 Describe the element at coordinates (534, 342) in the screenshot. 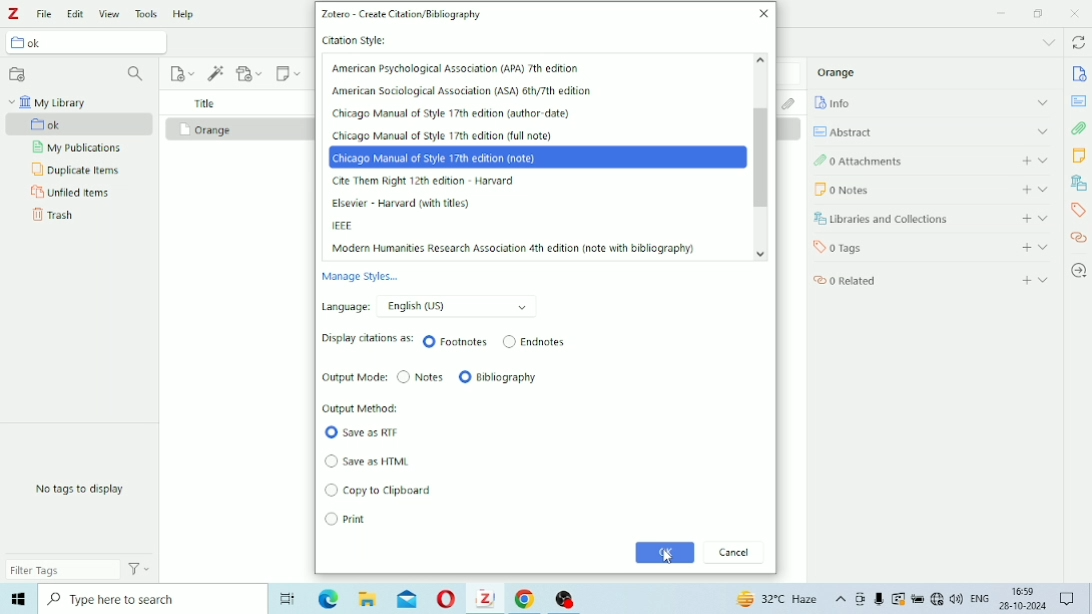

I see `Endnotes` at that location.